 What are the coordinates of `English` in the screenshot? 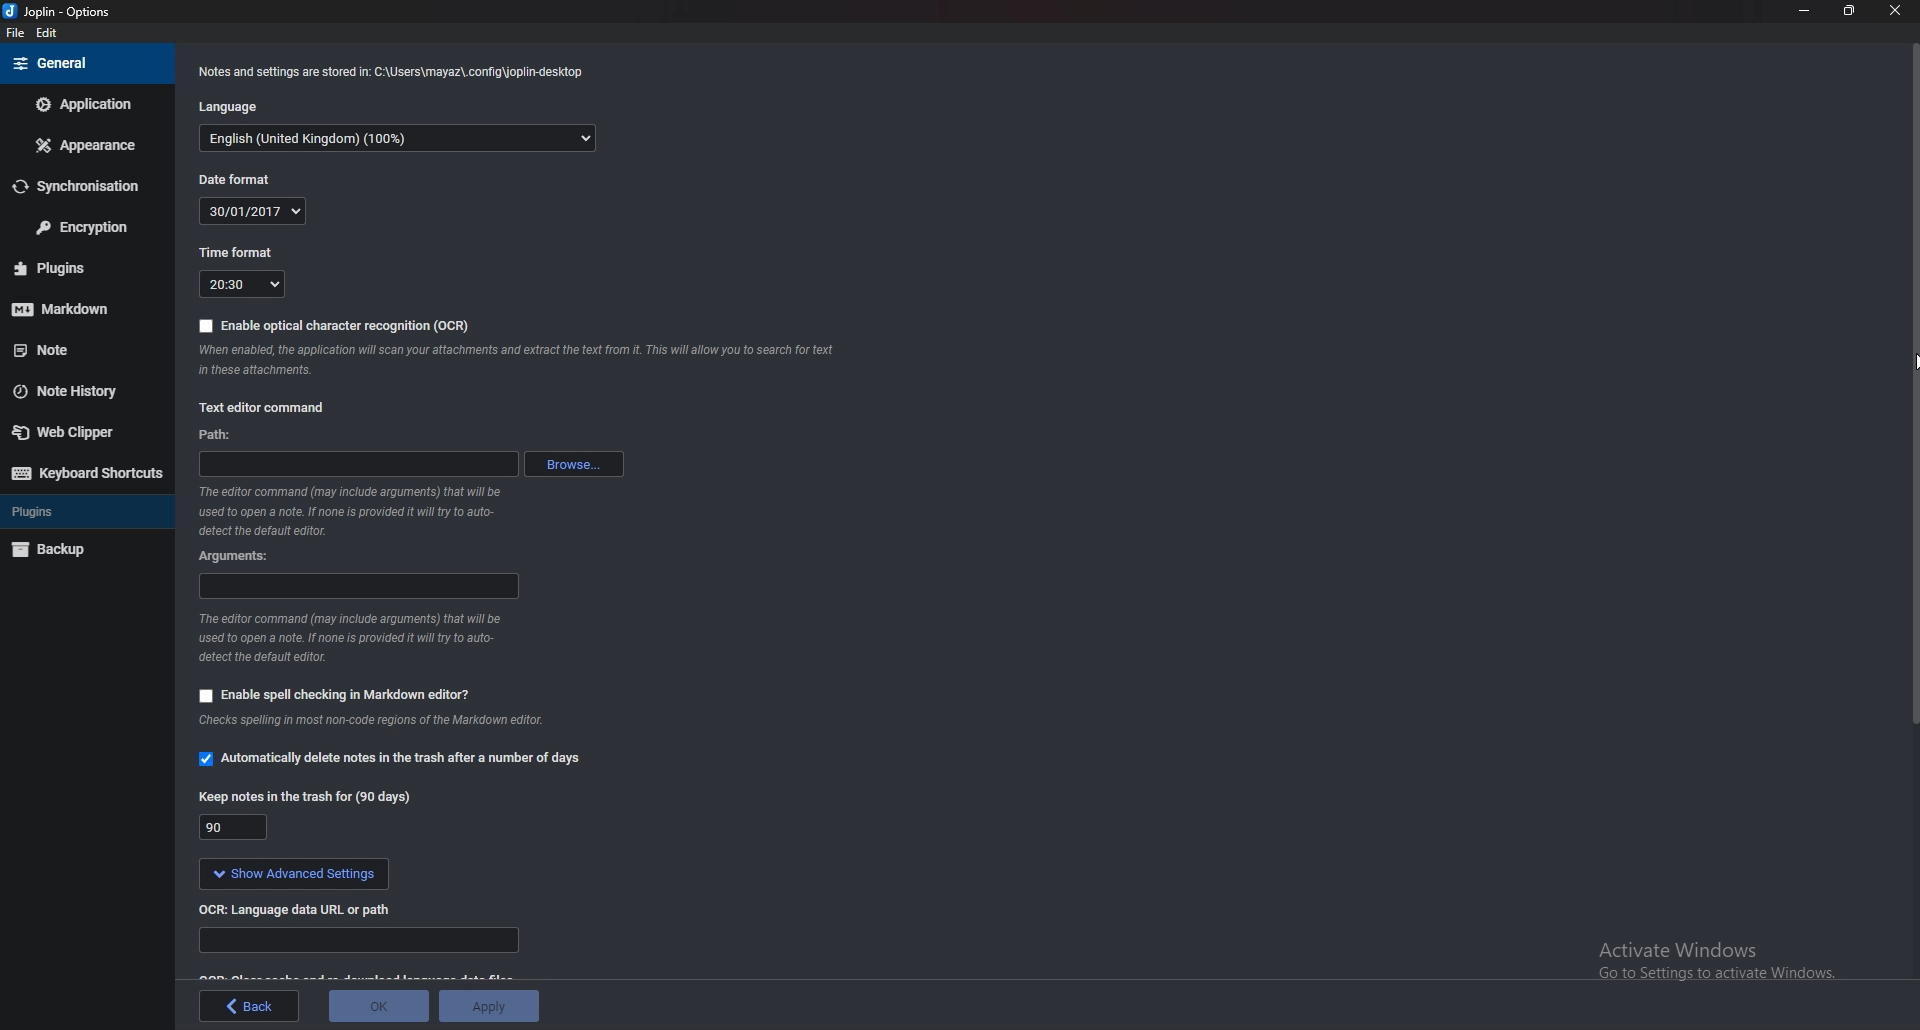 It's located at (395, 140).